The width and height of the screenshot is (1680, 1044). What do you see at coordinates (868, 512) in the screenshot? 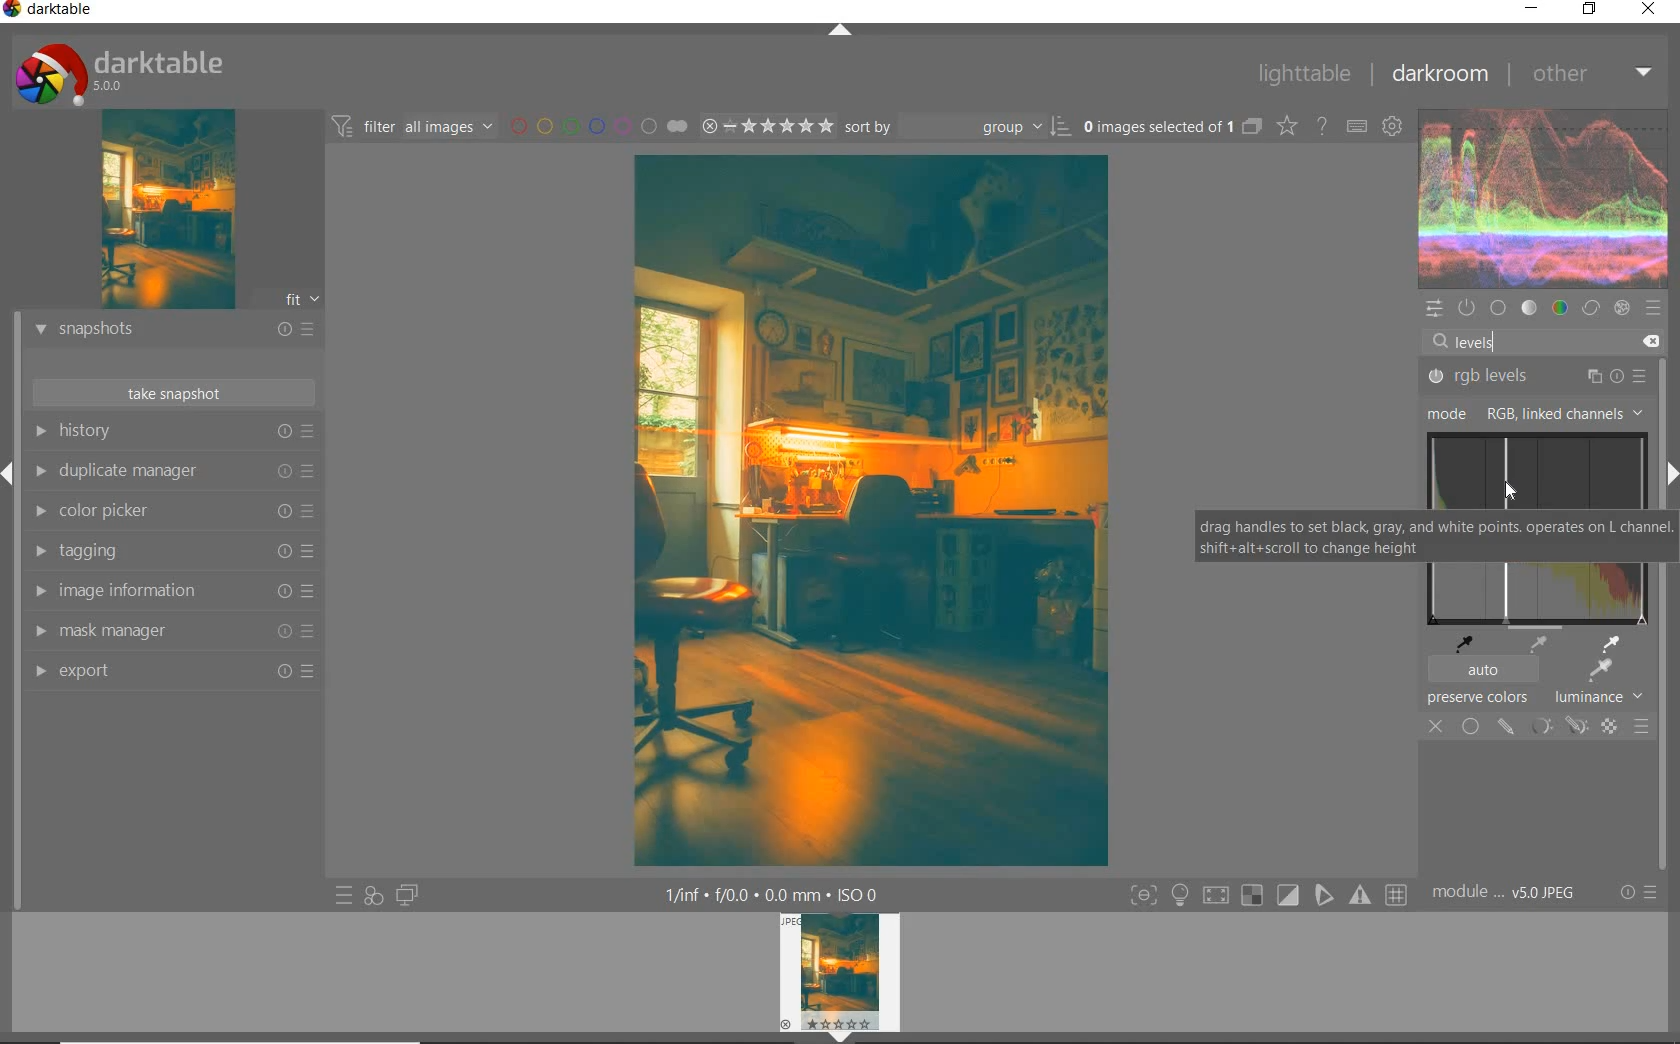
I see `selected image` at bounding box center [868, 512].